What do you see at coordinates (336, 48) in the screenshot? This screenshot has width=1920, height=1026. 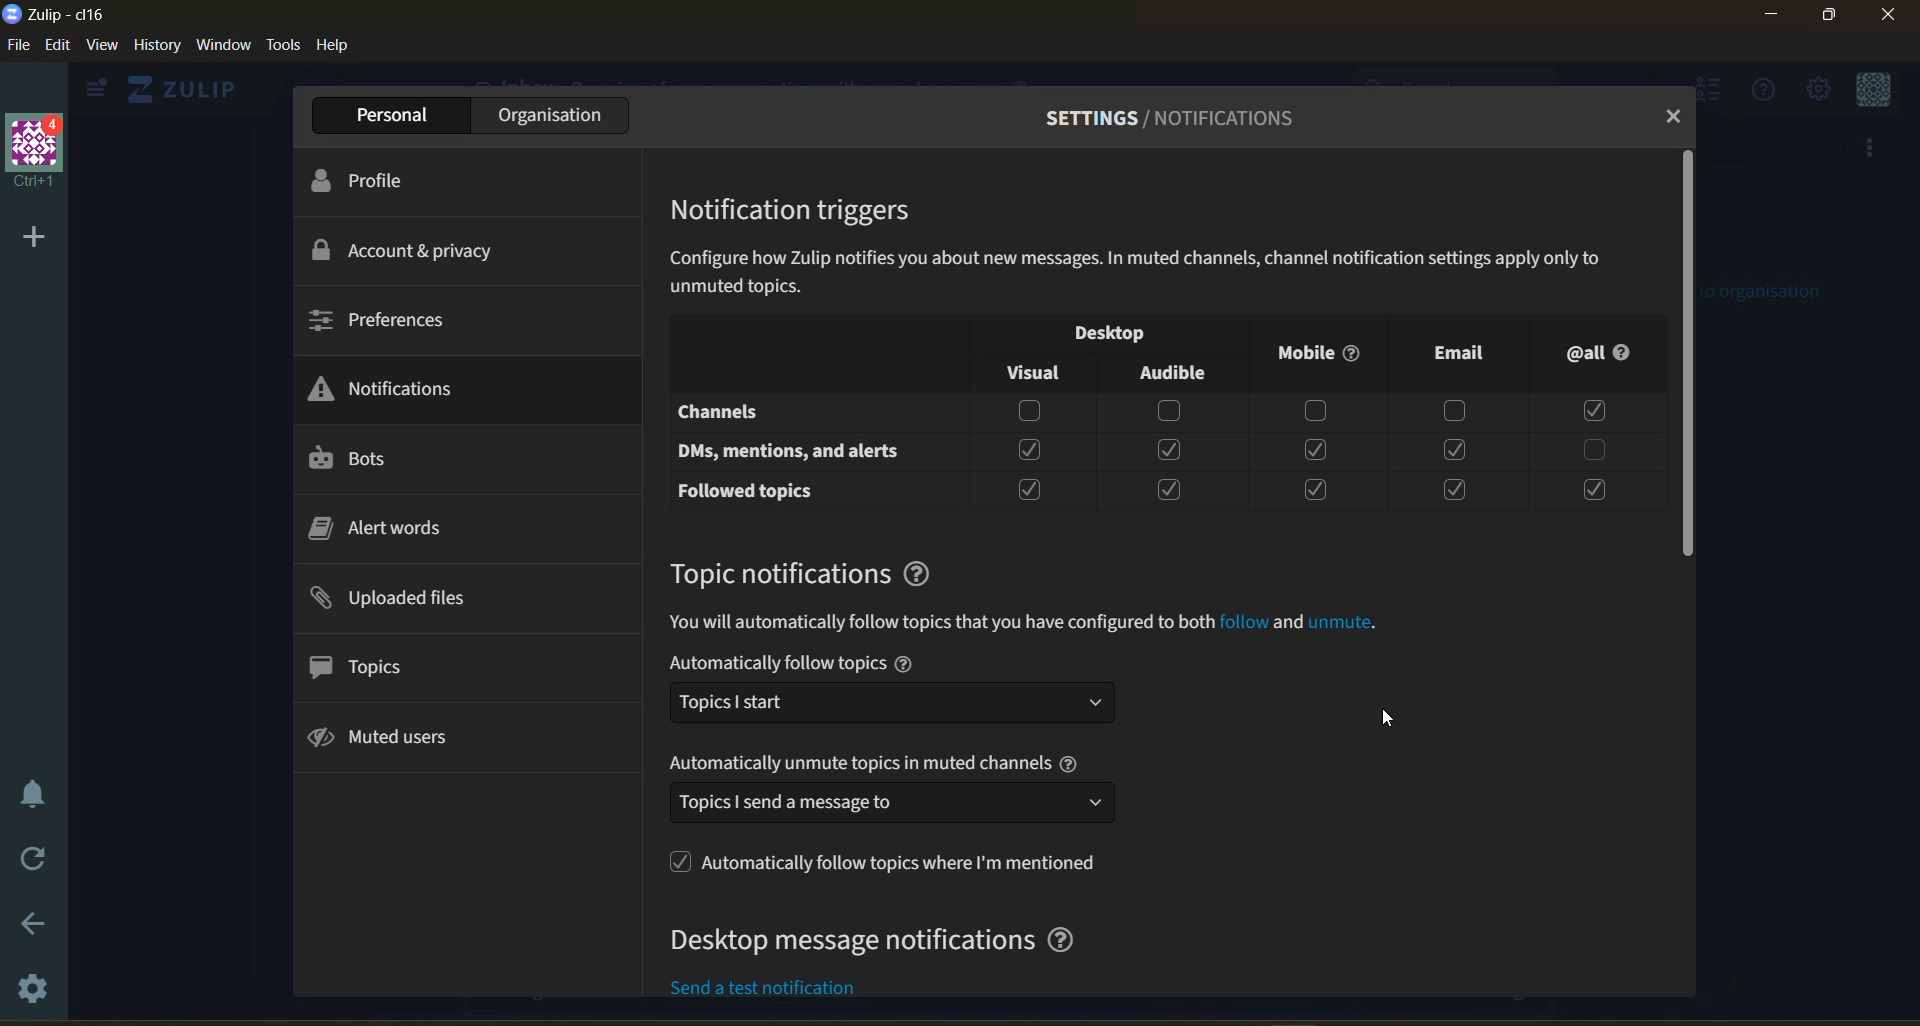 I see `help` at bounding box center [336, 48].